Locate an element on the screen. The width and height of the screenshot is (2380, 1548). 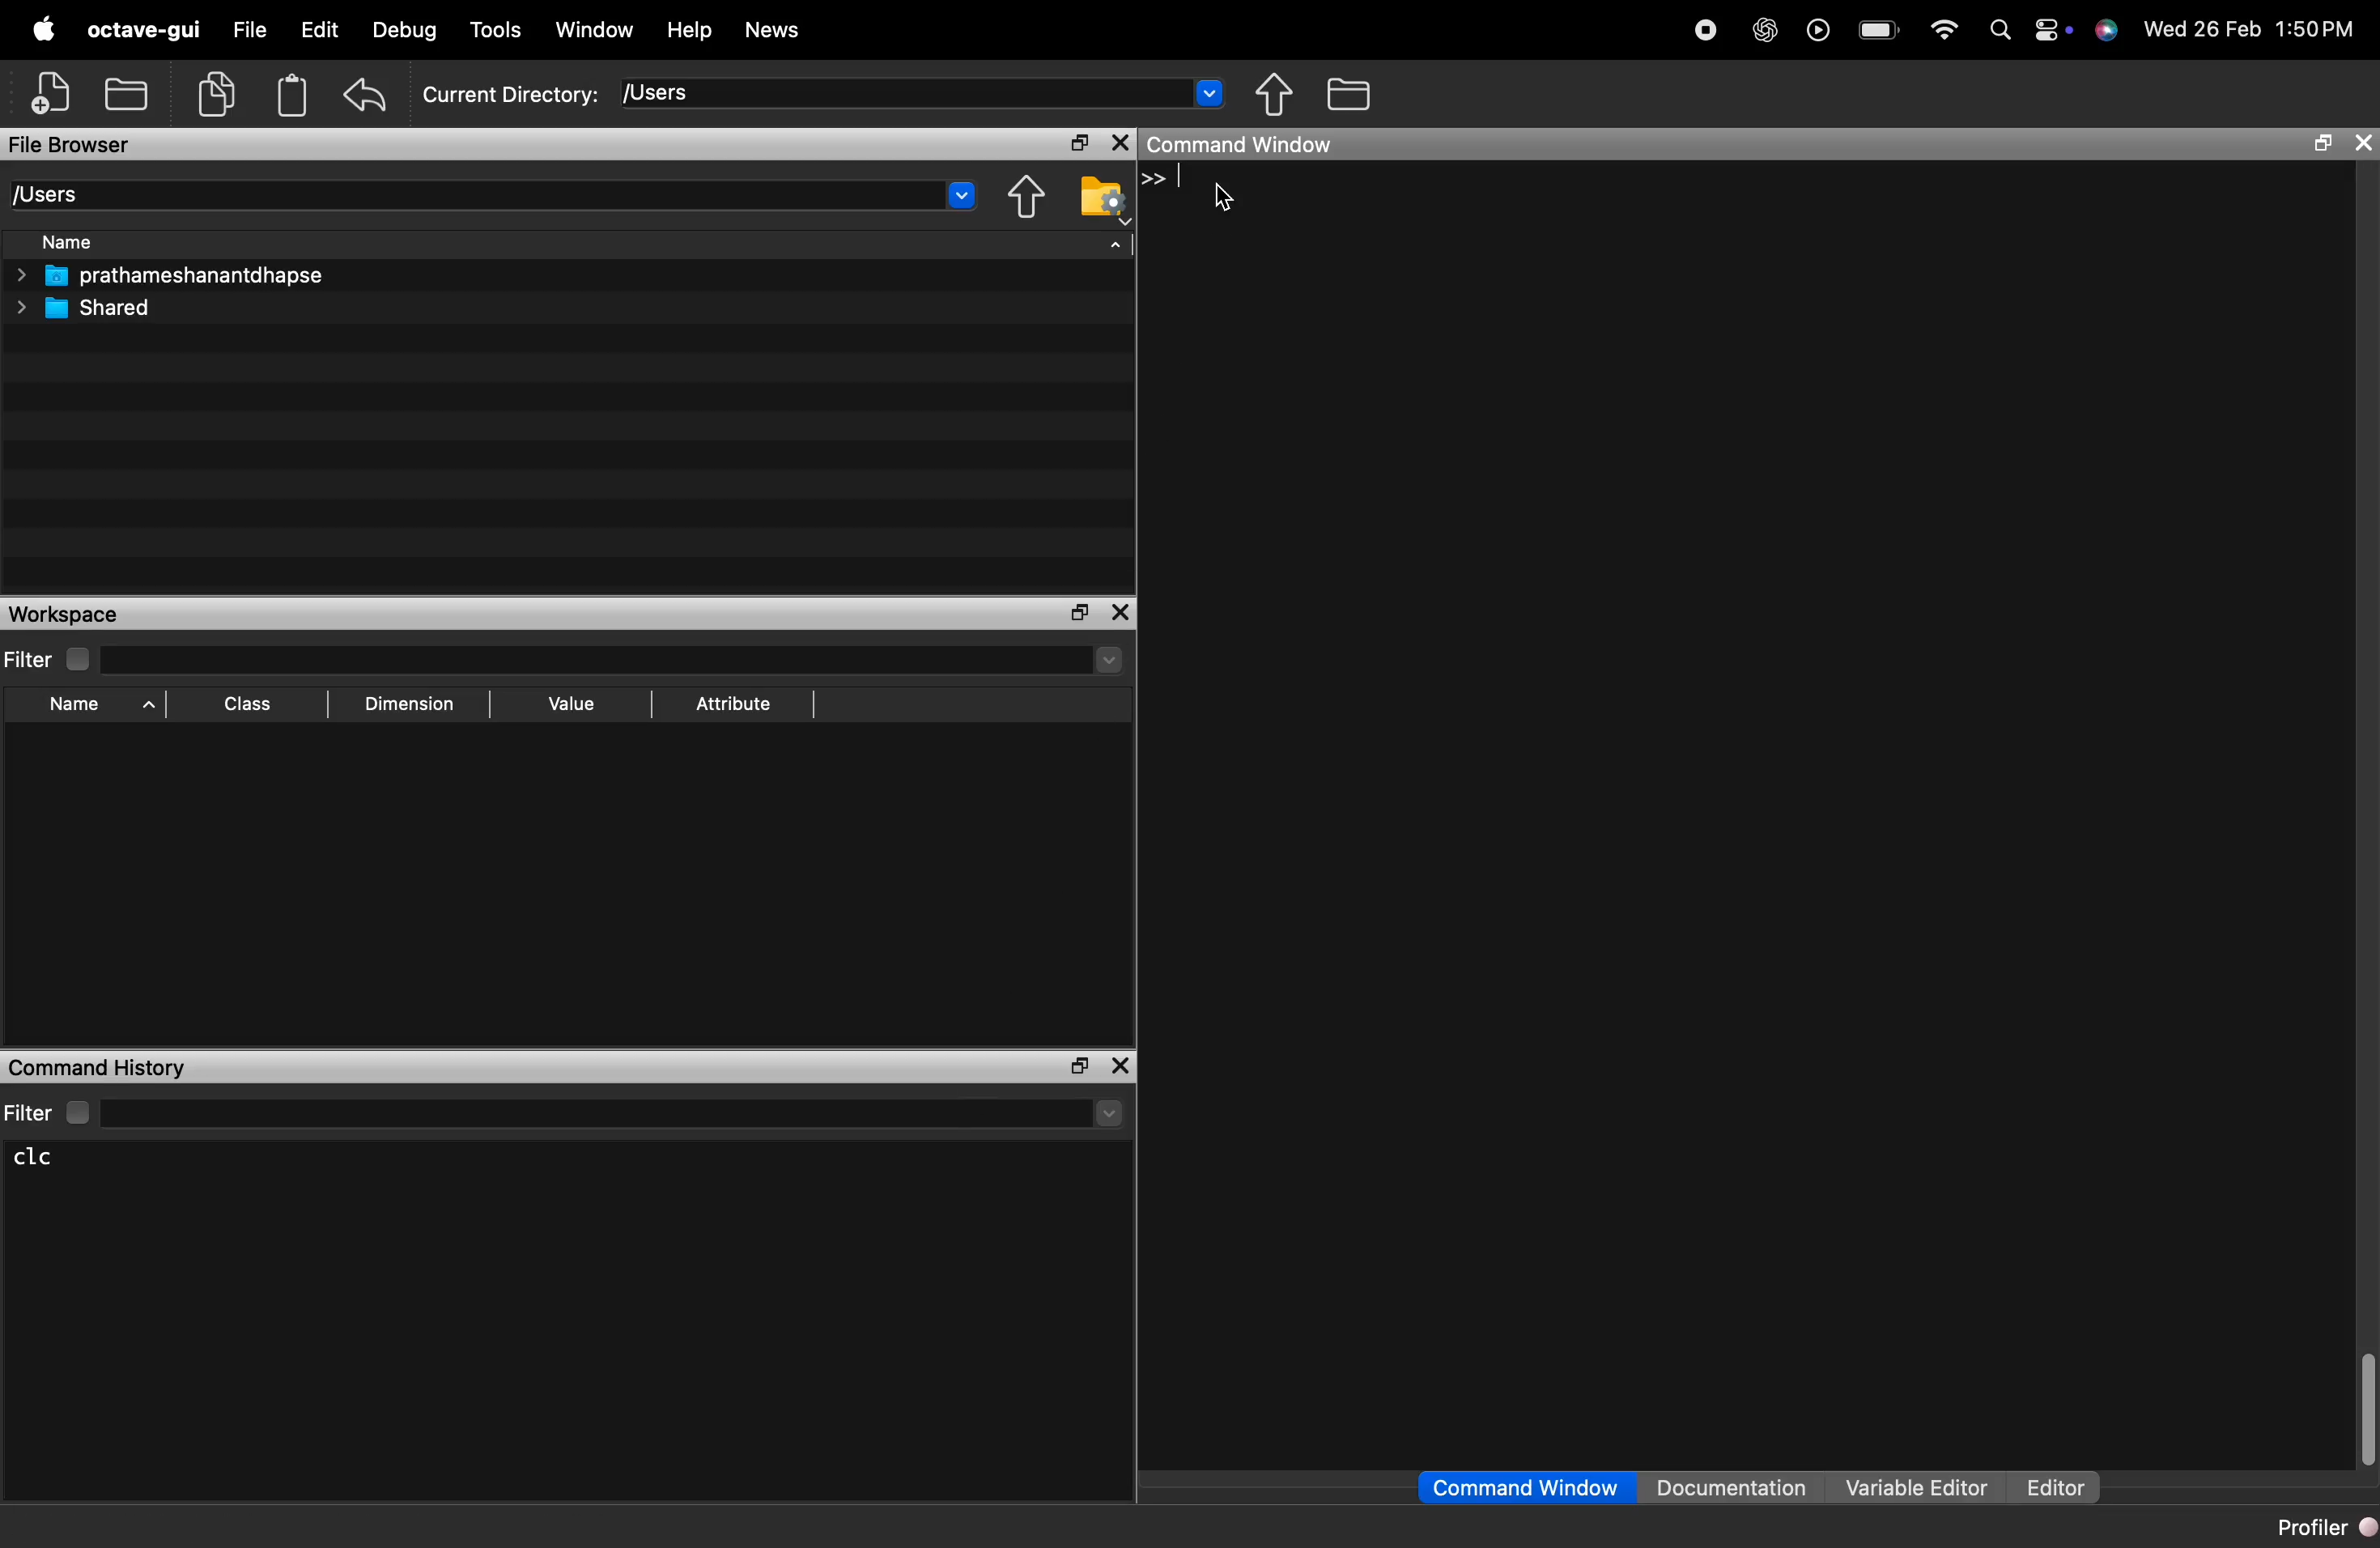
prathameshanantdhapse is located at coordinates (169, 276).